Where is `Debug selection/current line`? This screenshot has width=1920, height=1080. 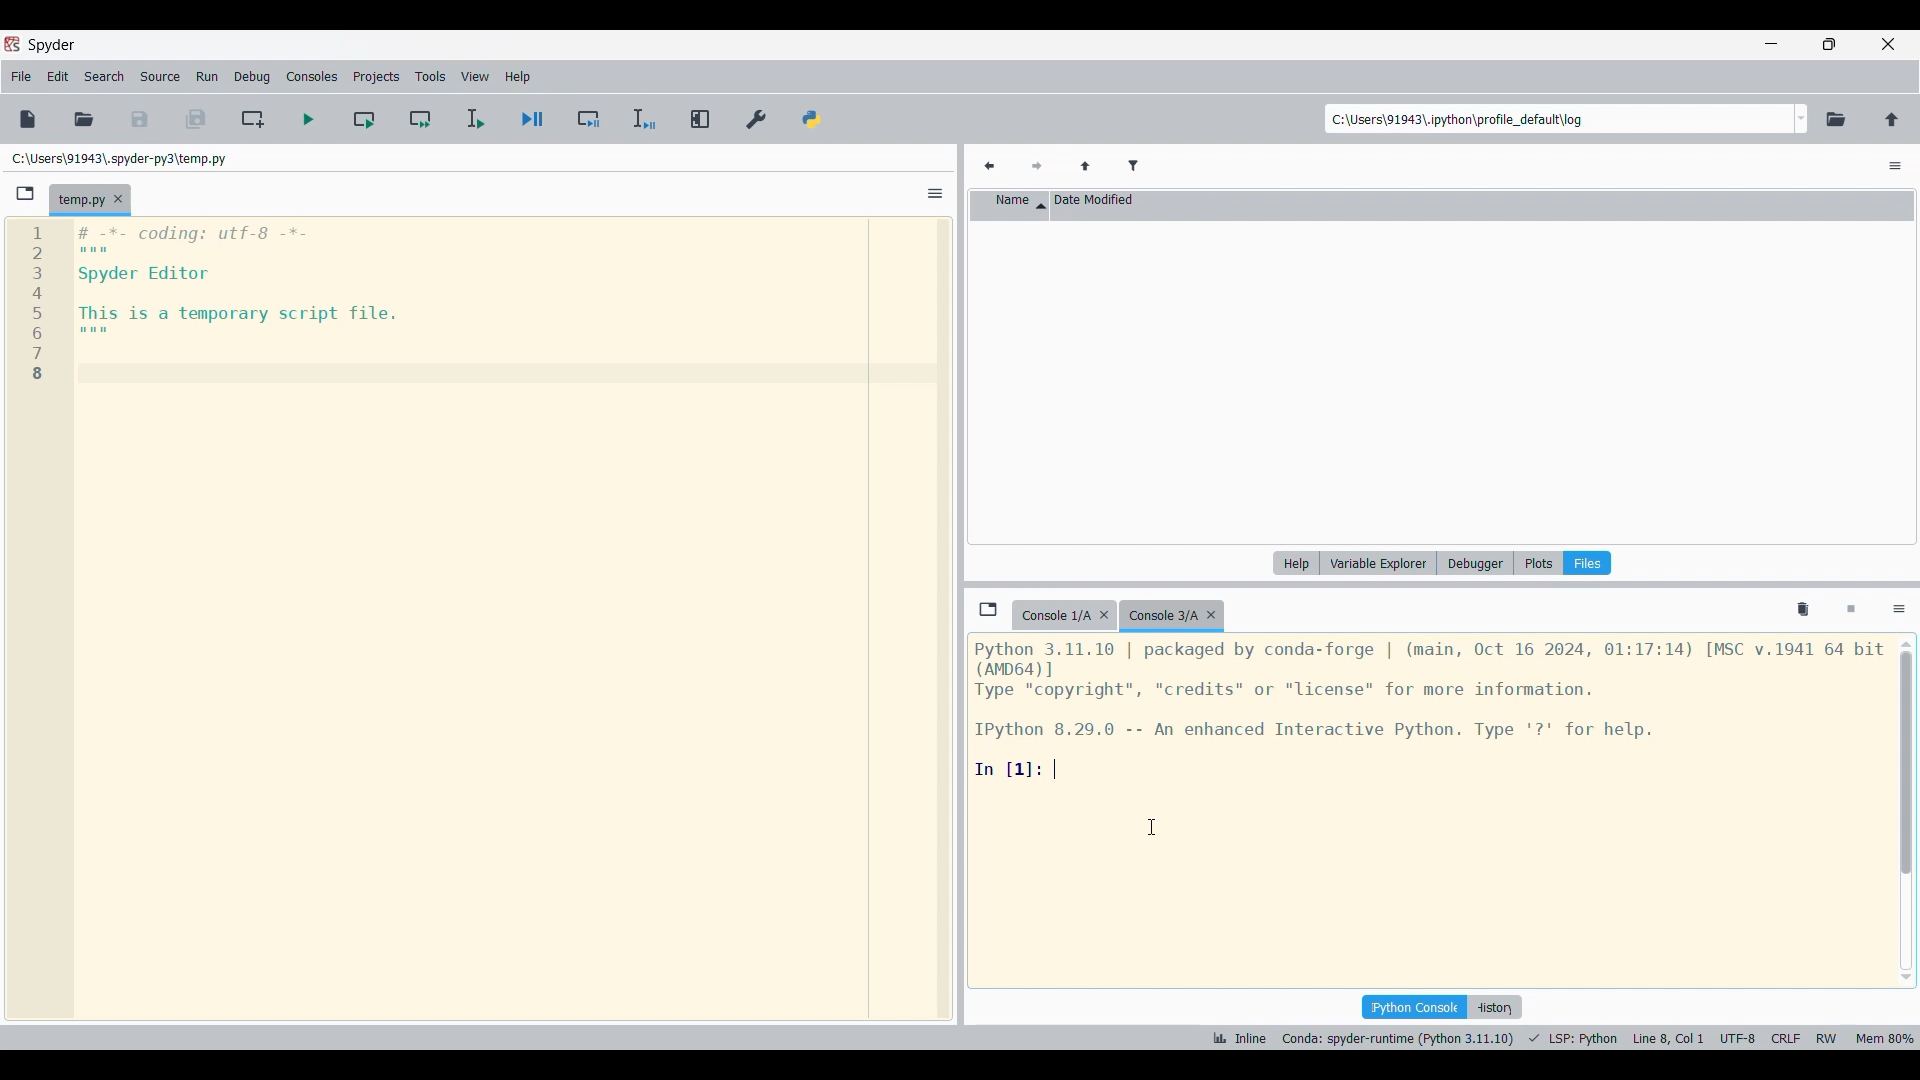
Debug selection/current line is located at coordinates (644, 119).